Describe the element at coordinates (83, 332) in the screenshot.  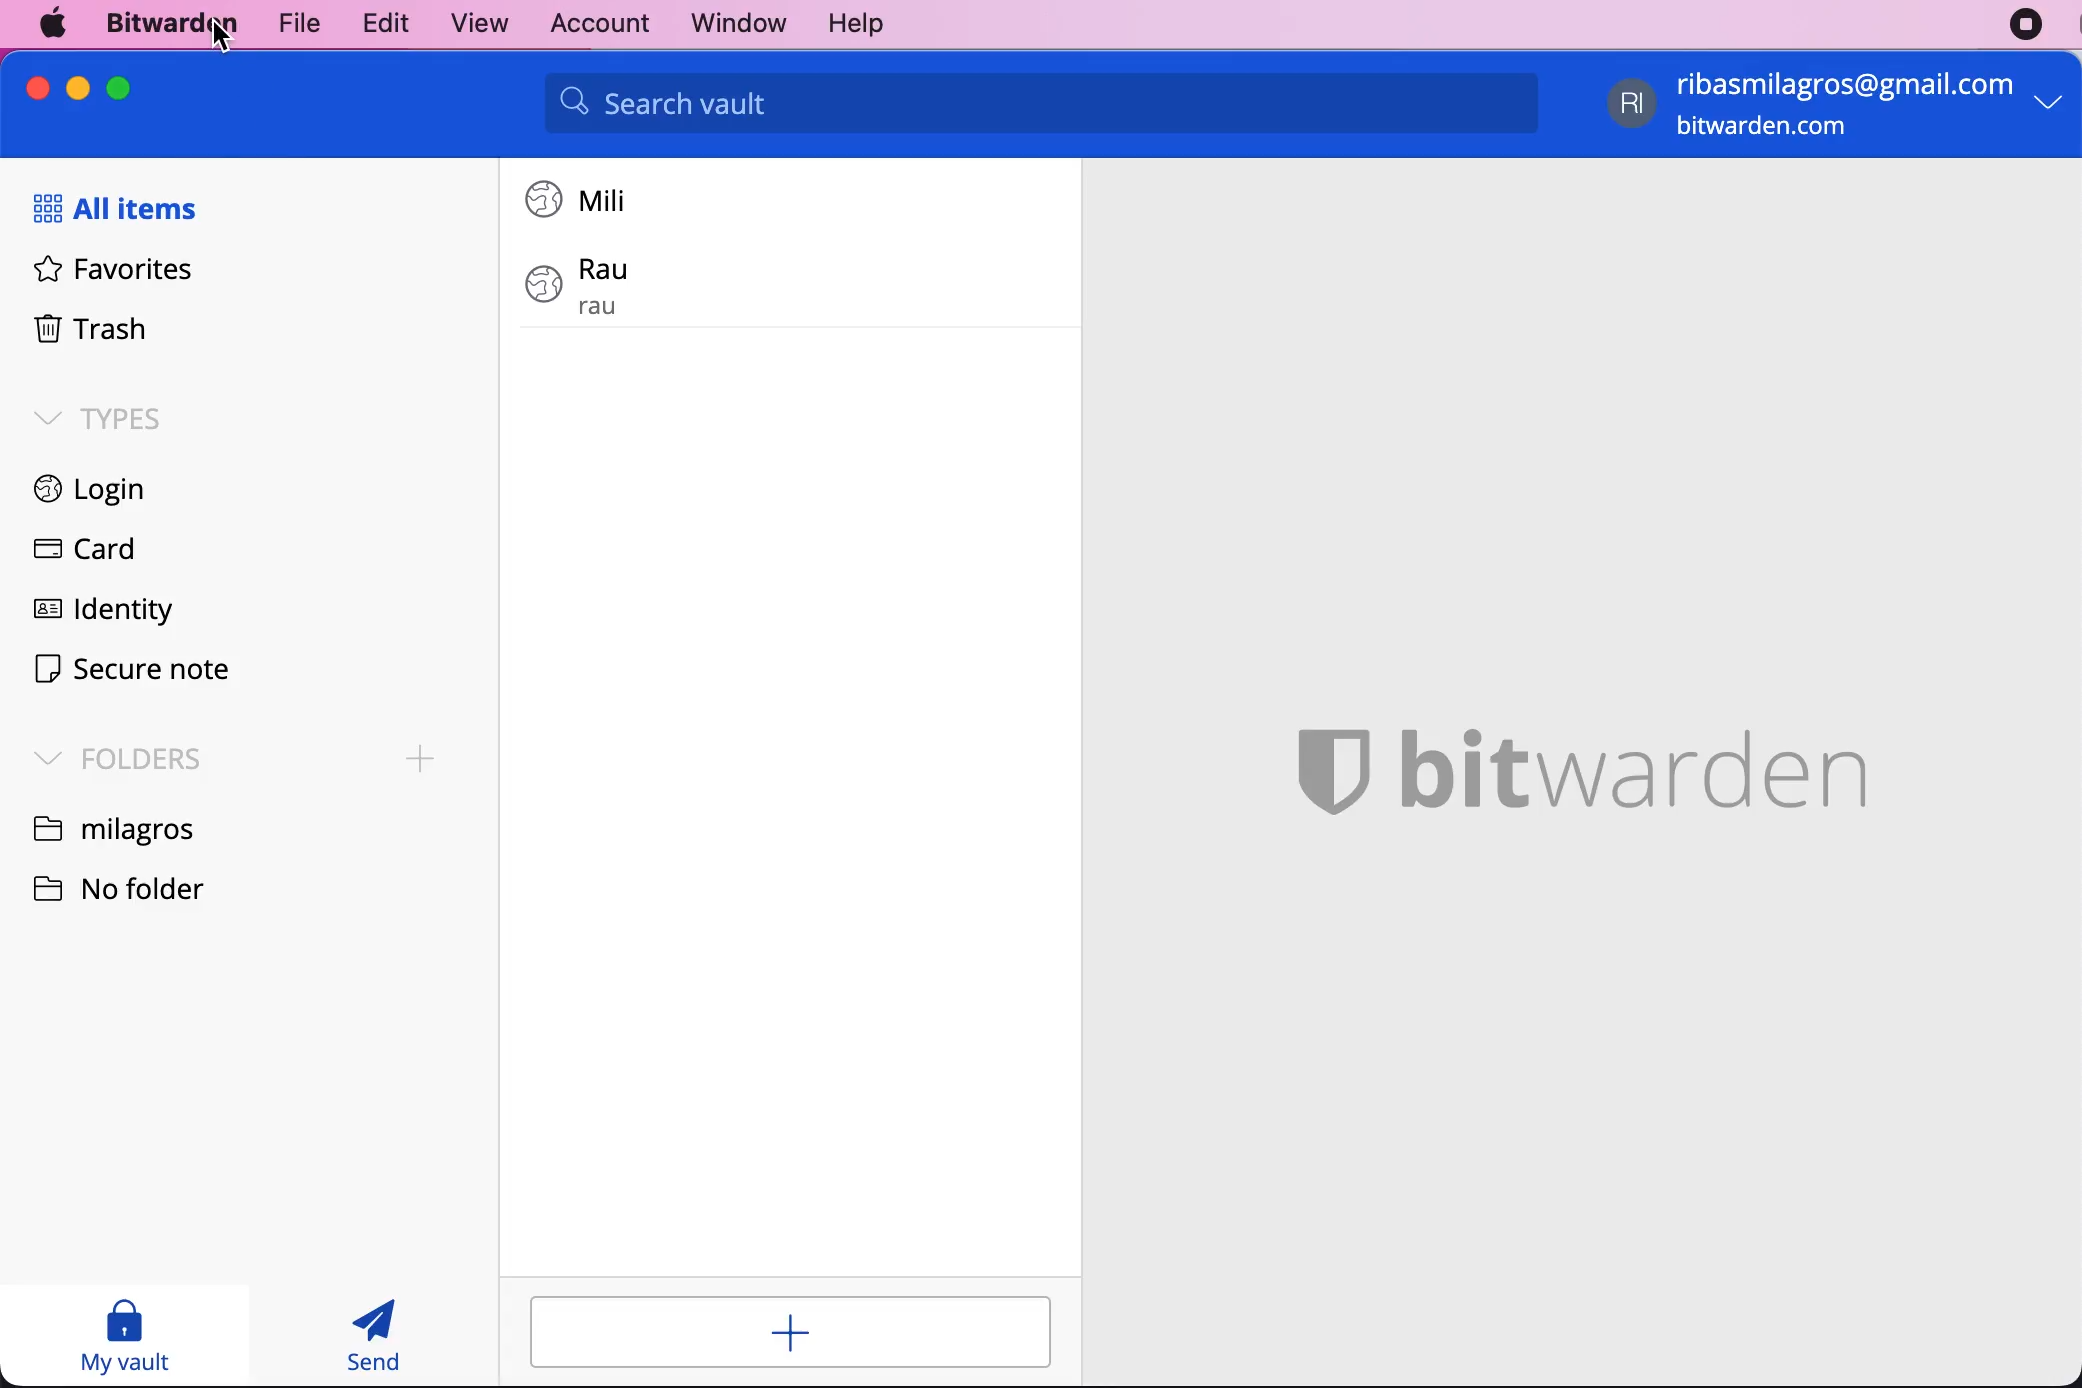
I see `trash` at that location.